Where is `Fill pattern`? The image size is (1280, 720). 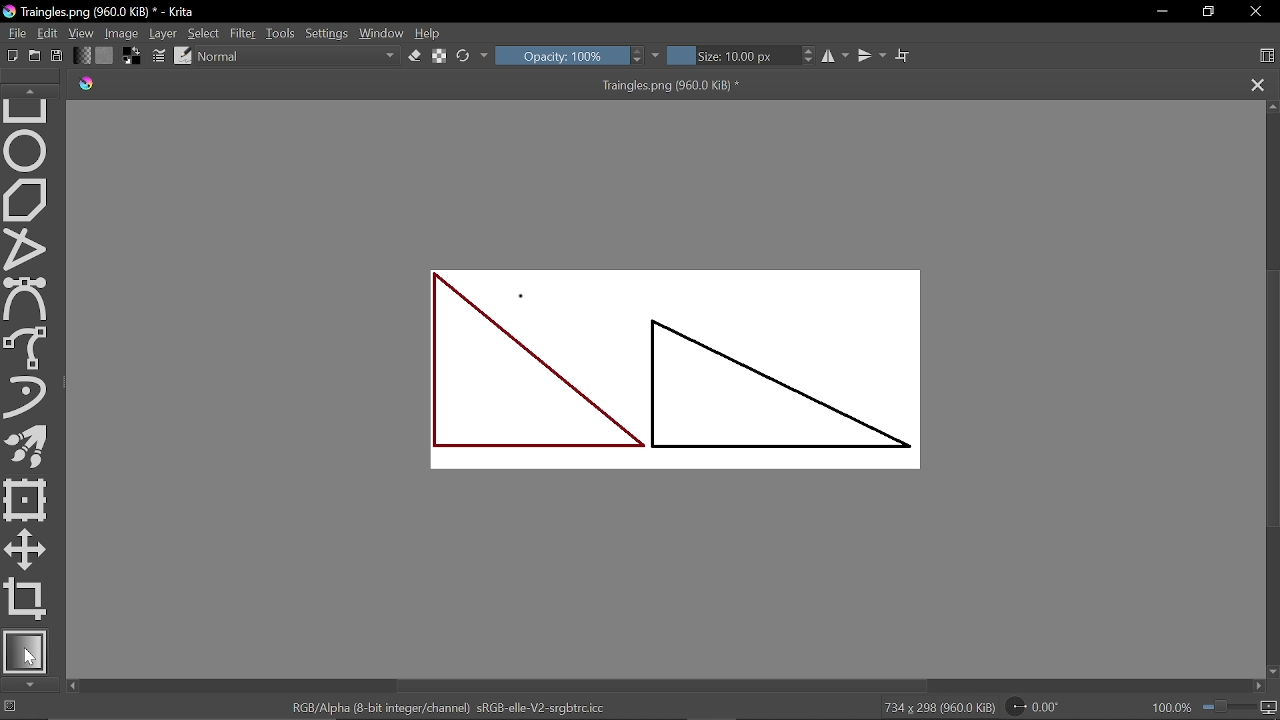 Fill pattern is located at coordinates (105, 54).